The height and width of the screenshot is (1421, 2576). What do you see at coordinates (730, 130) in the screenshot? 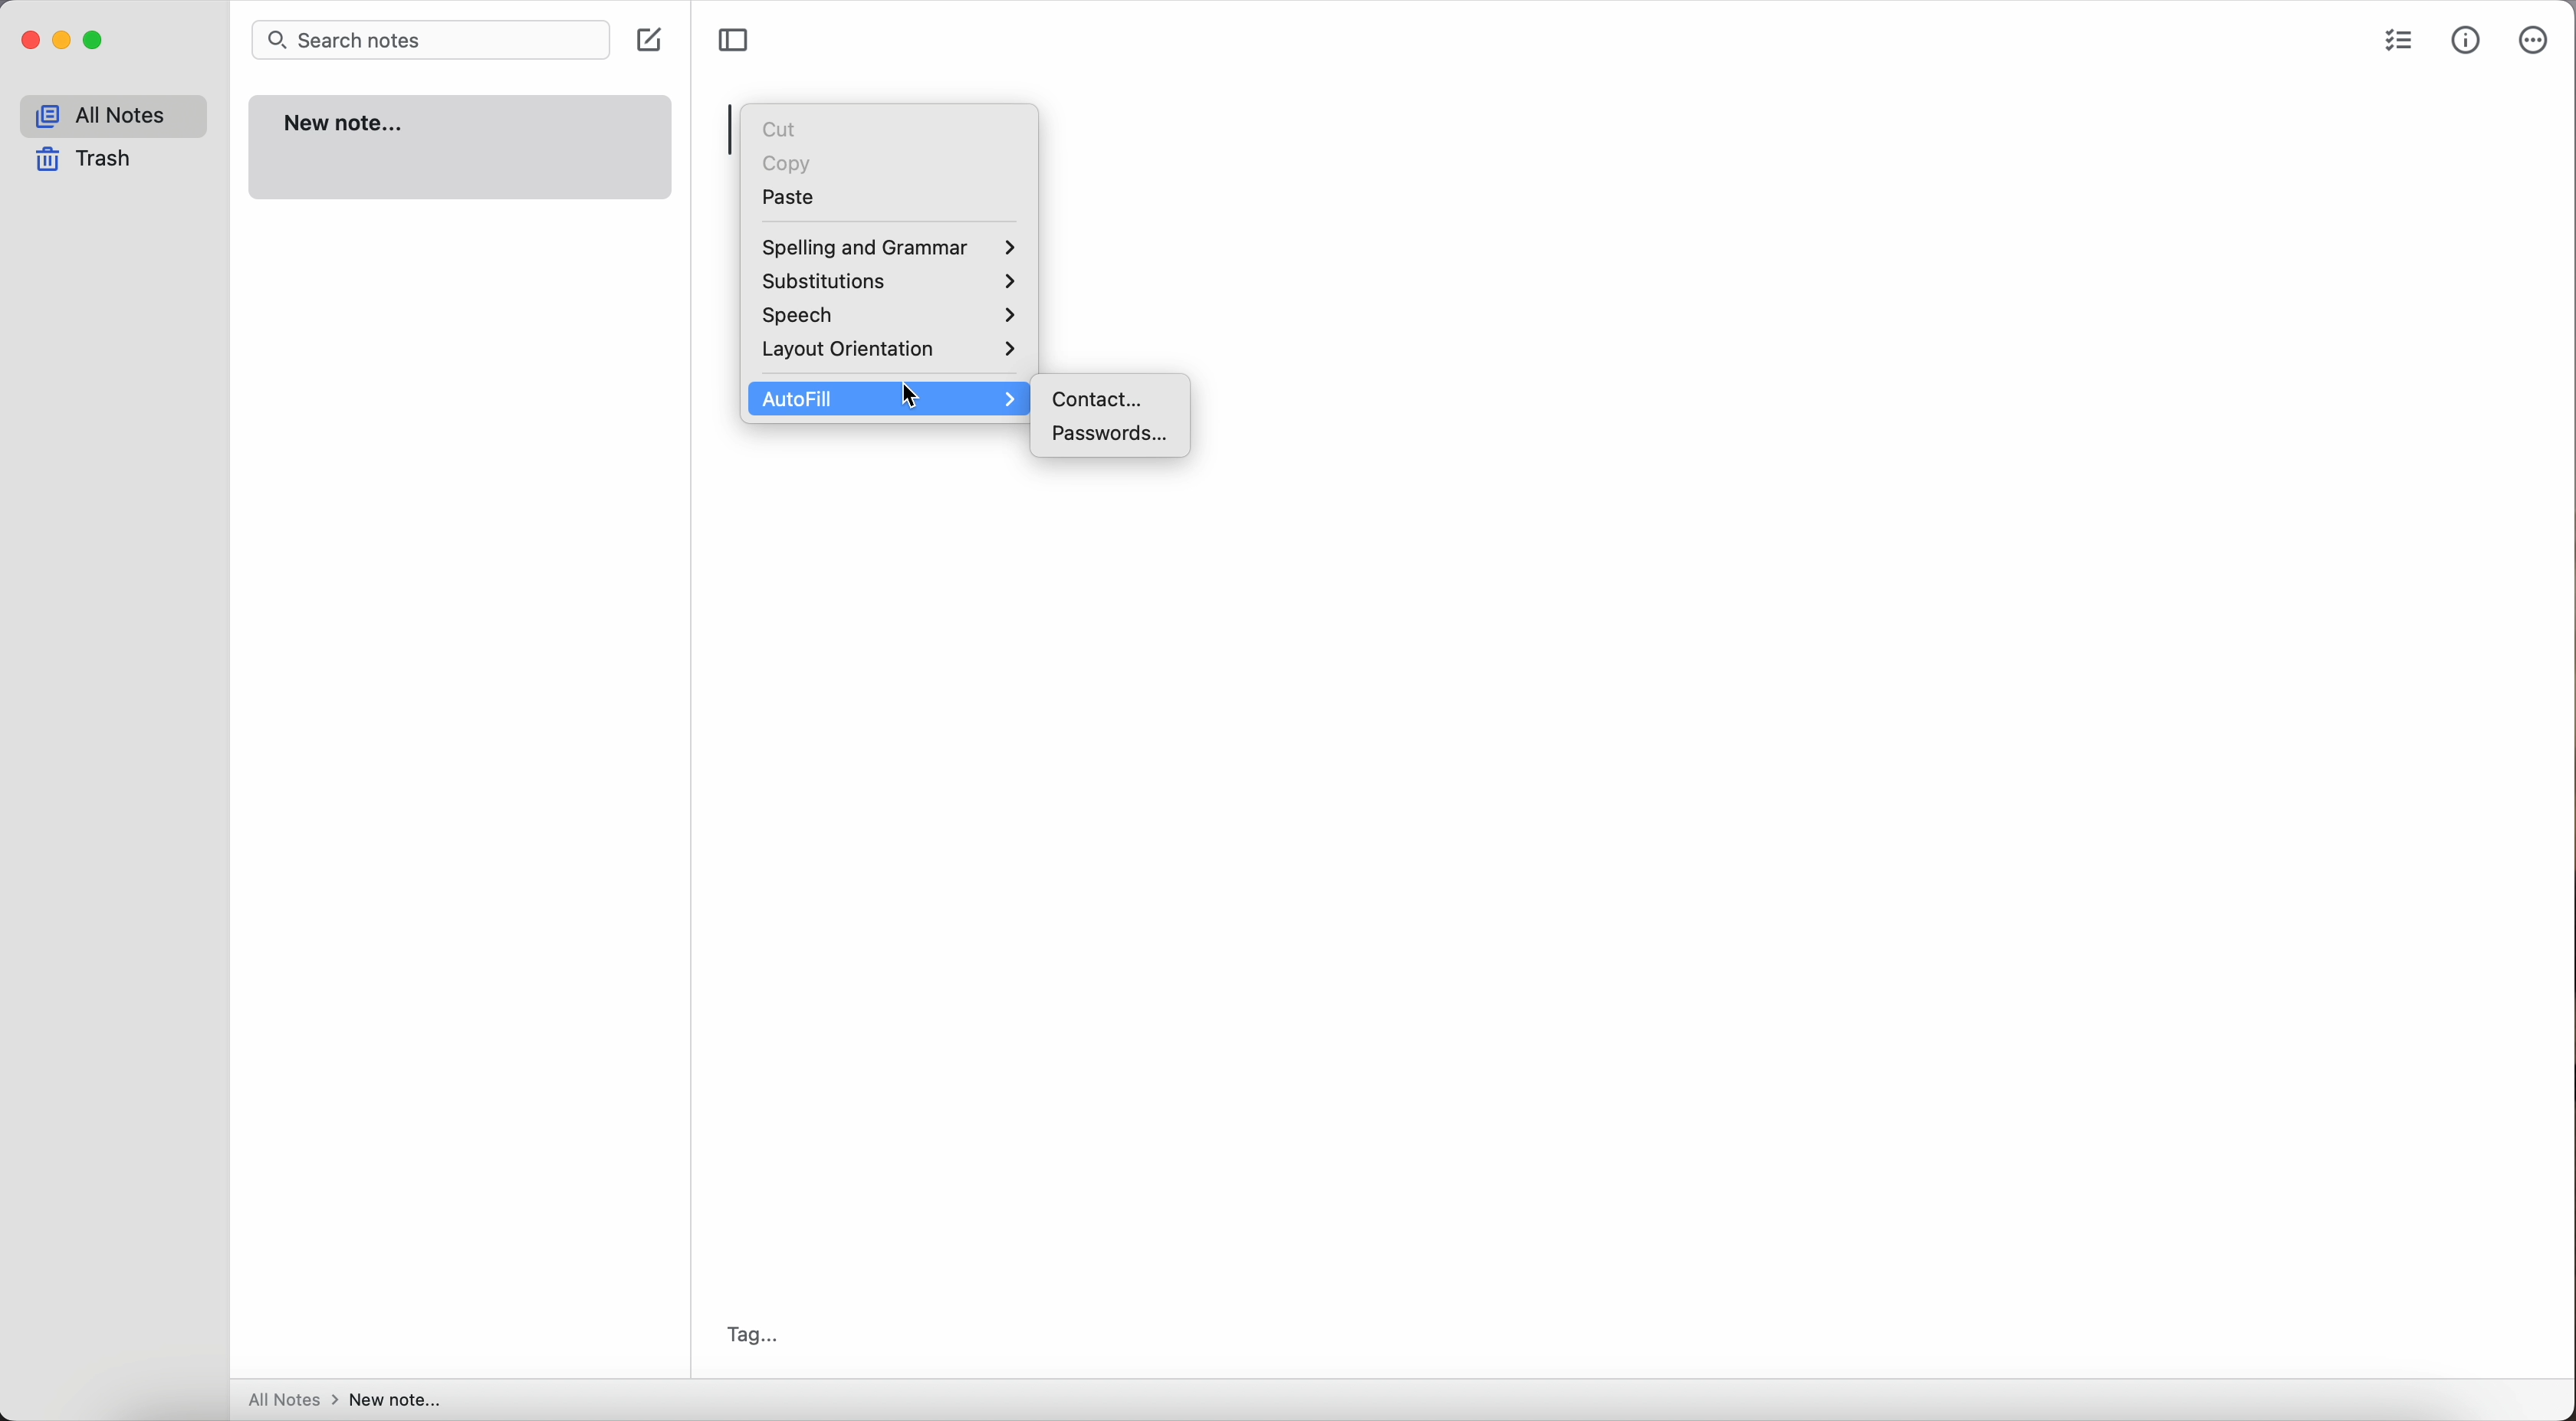
I see `space bar` at bounding box center [730, 130].